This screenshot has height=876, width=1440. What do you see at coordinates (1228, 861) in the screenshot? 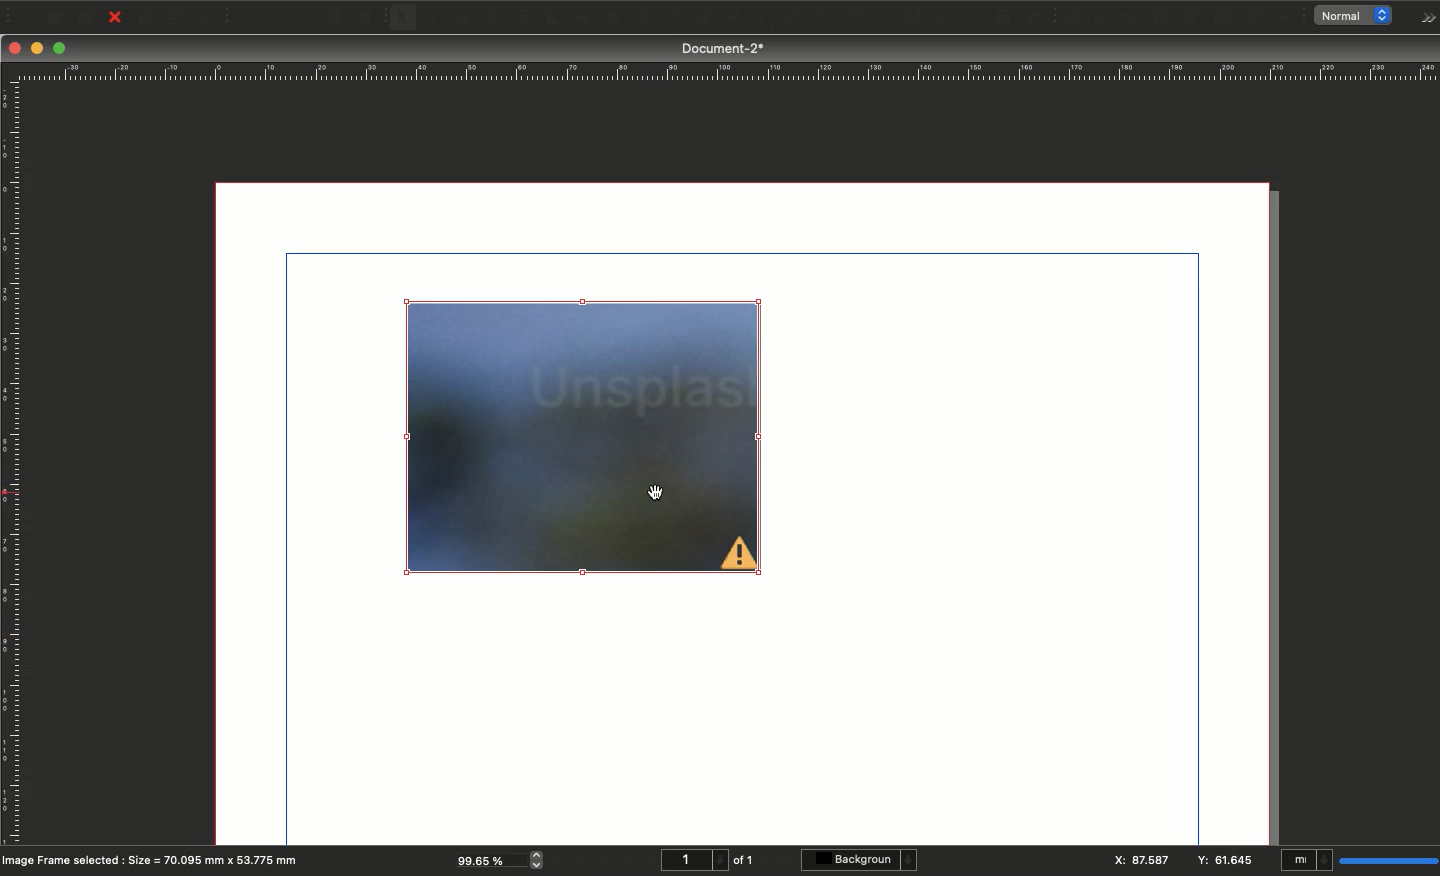
I see `y: 61.645` at bounding box center [1228, 861].